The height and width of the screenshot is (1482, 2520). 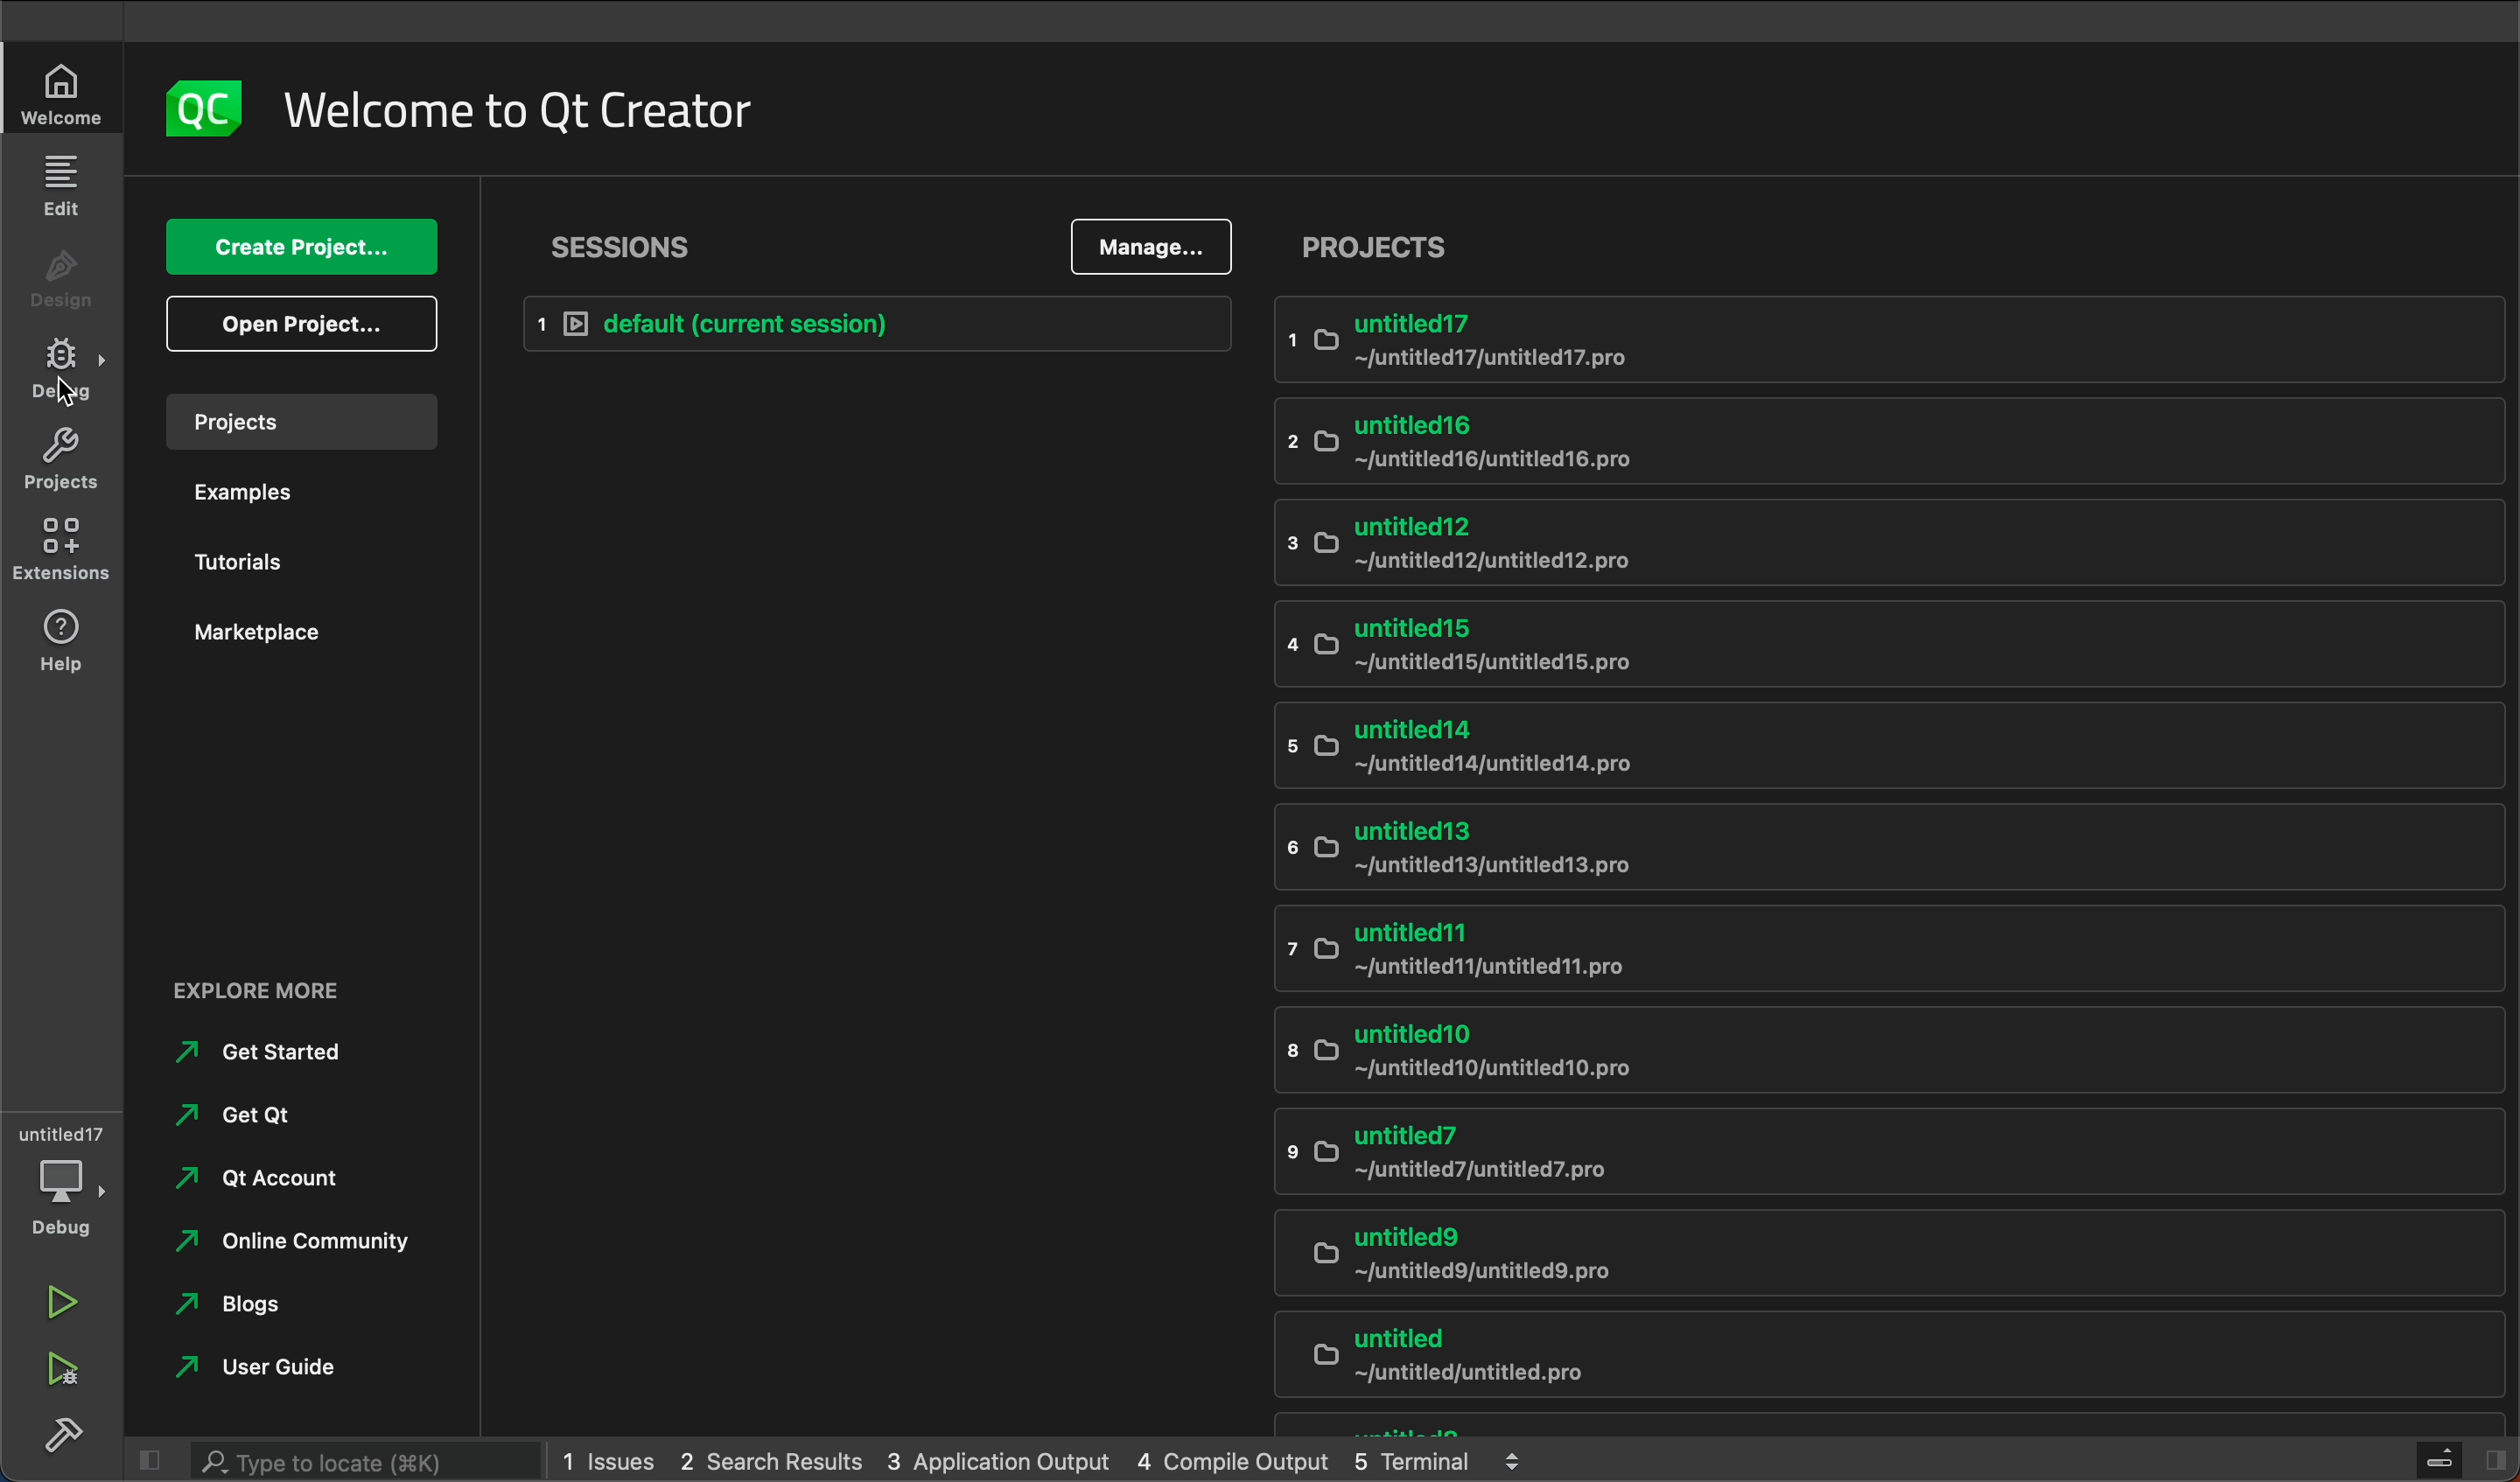 I want to click on help, so click(x=76, y=651).